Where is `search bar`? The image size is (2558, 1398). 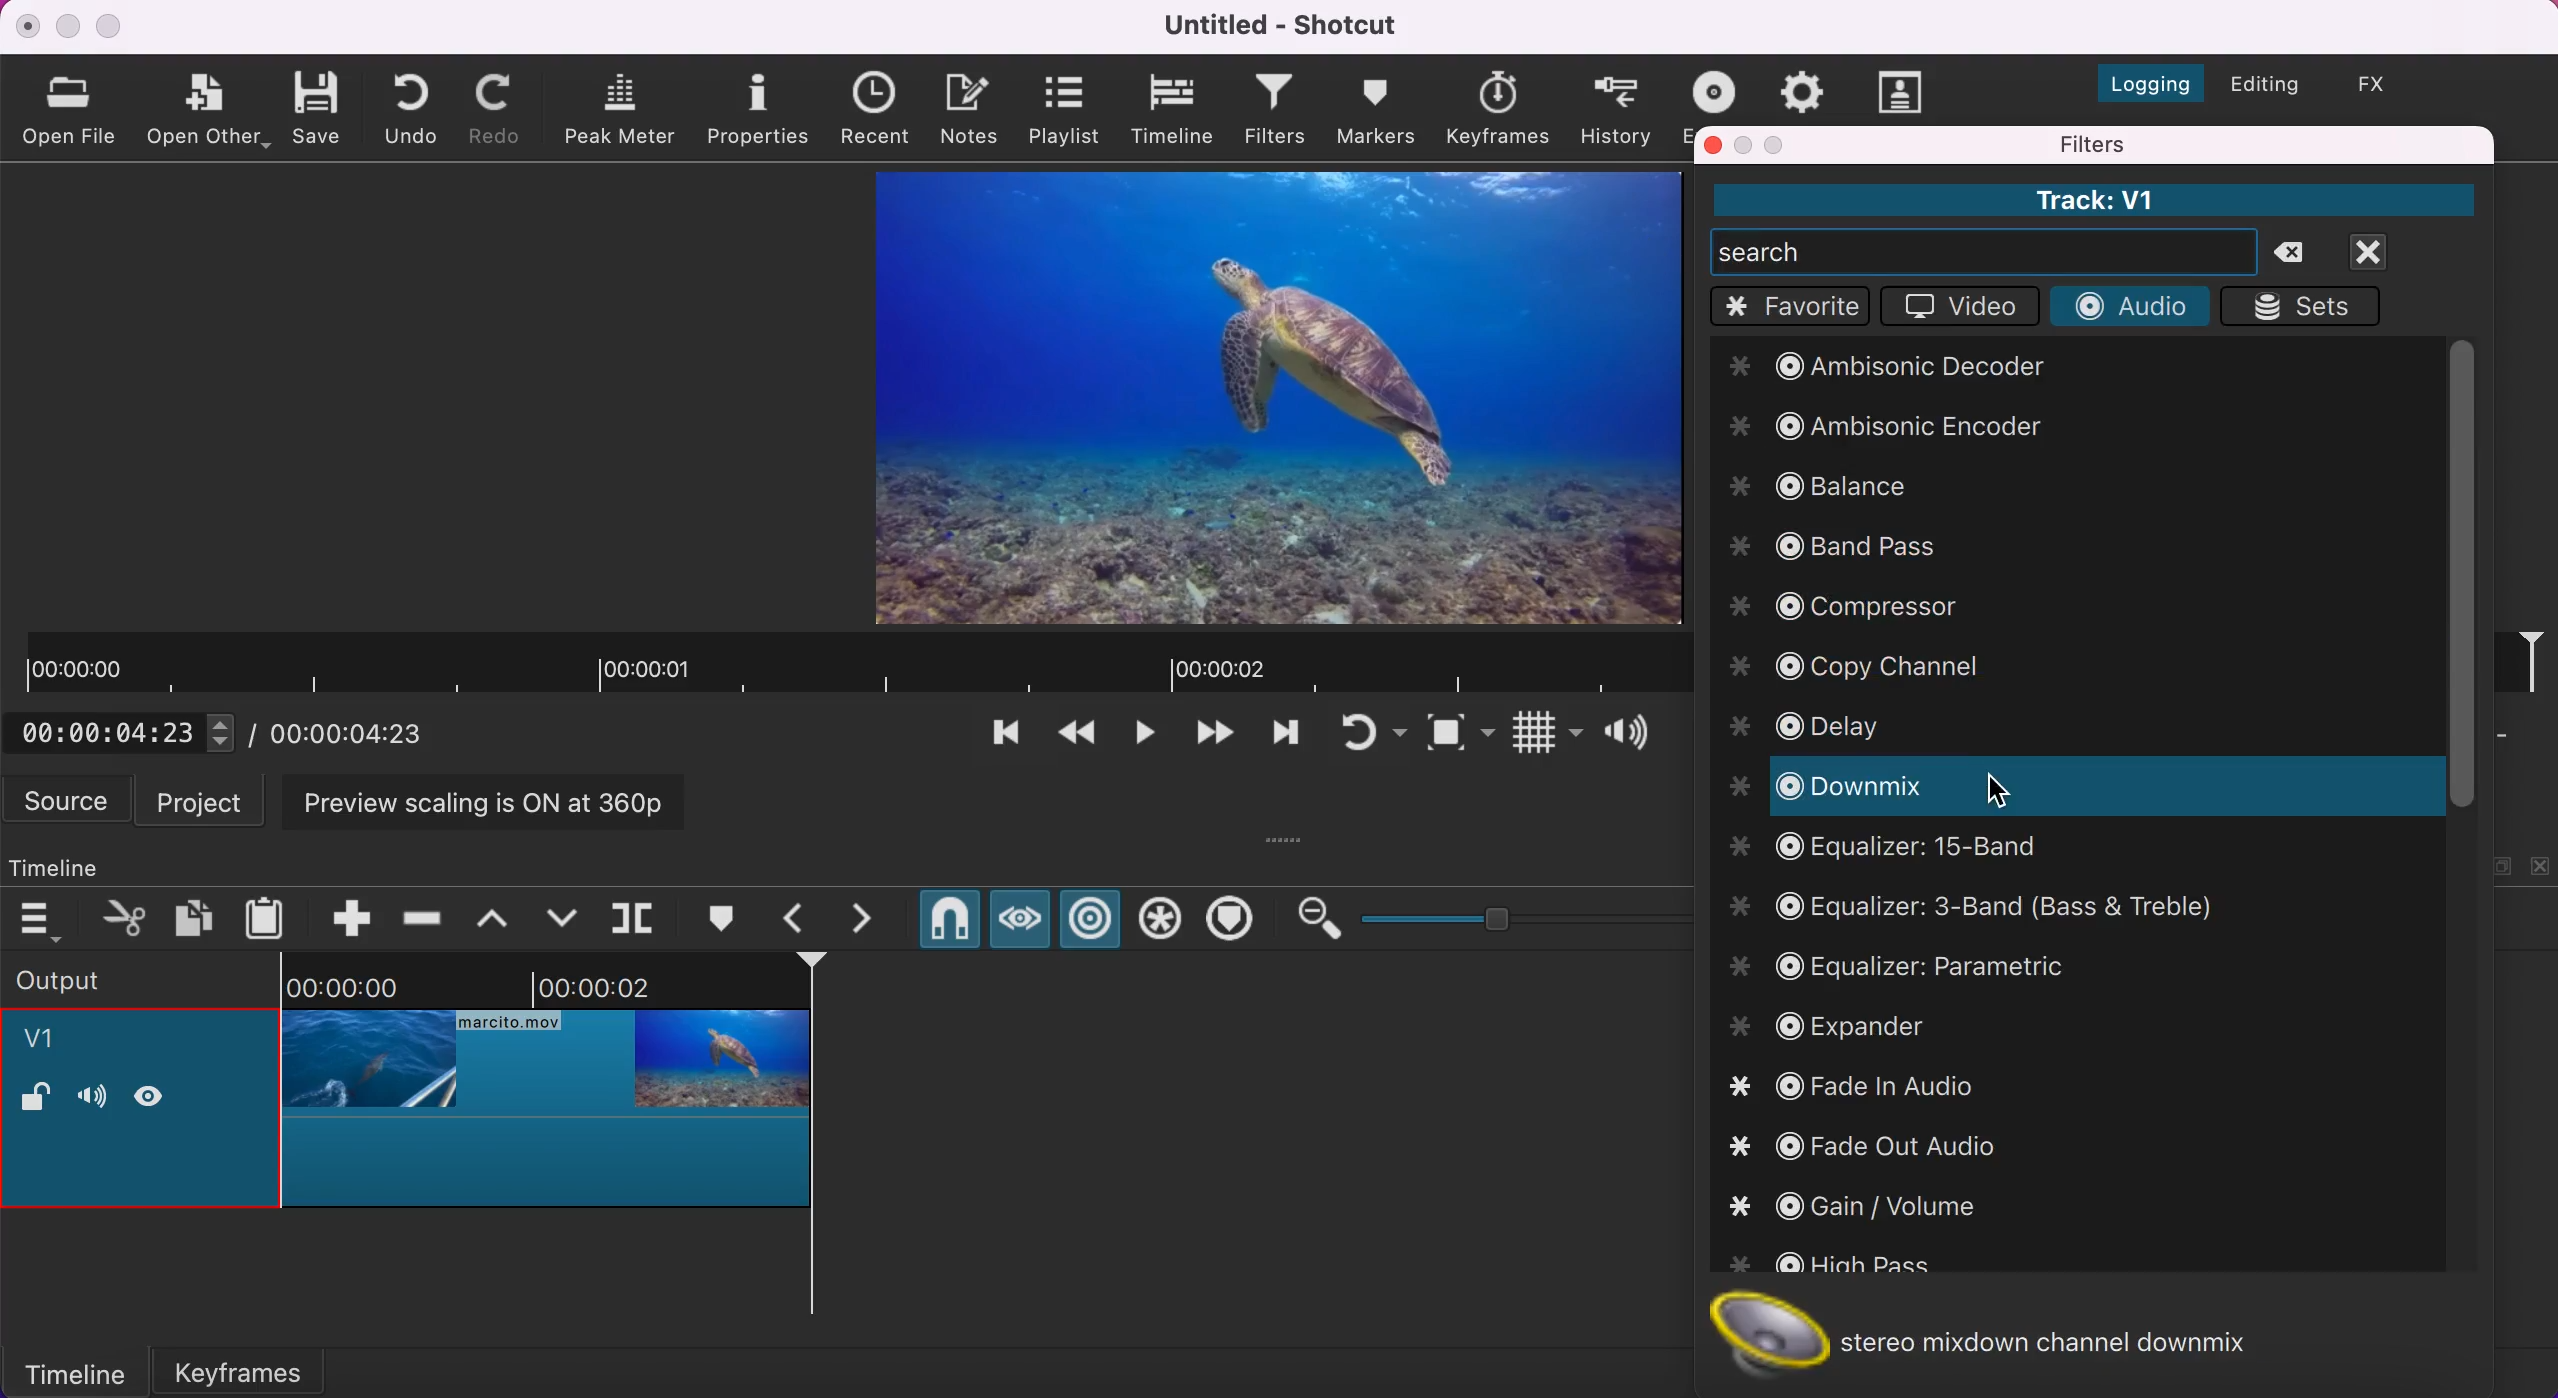
search bar is located at coordinates (1984, 251).